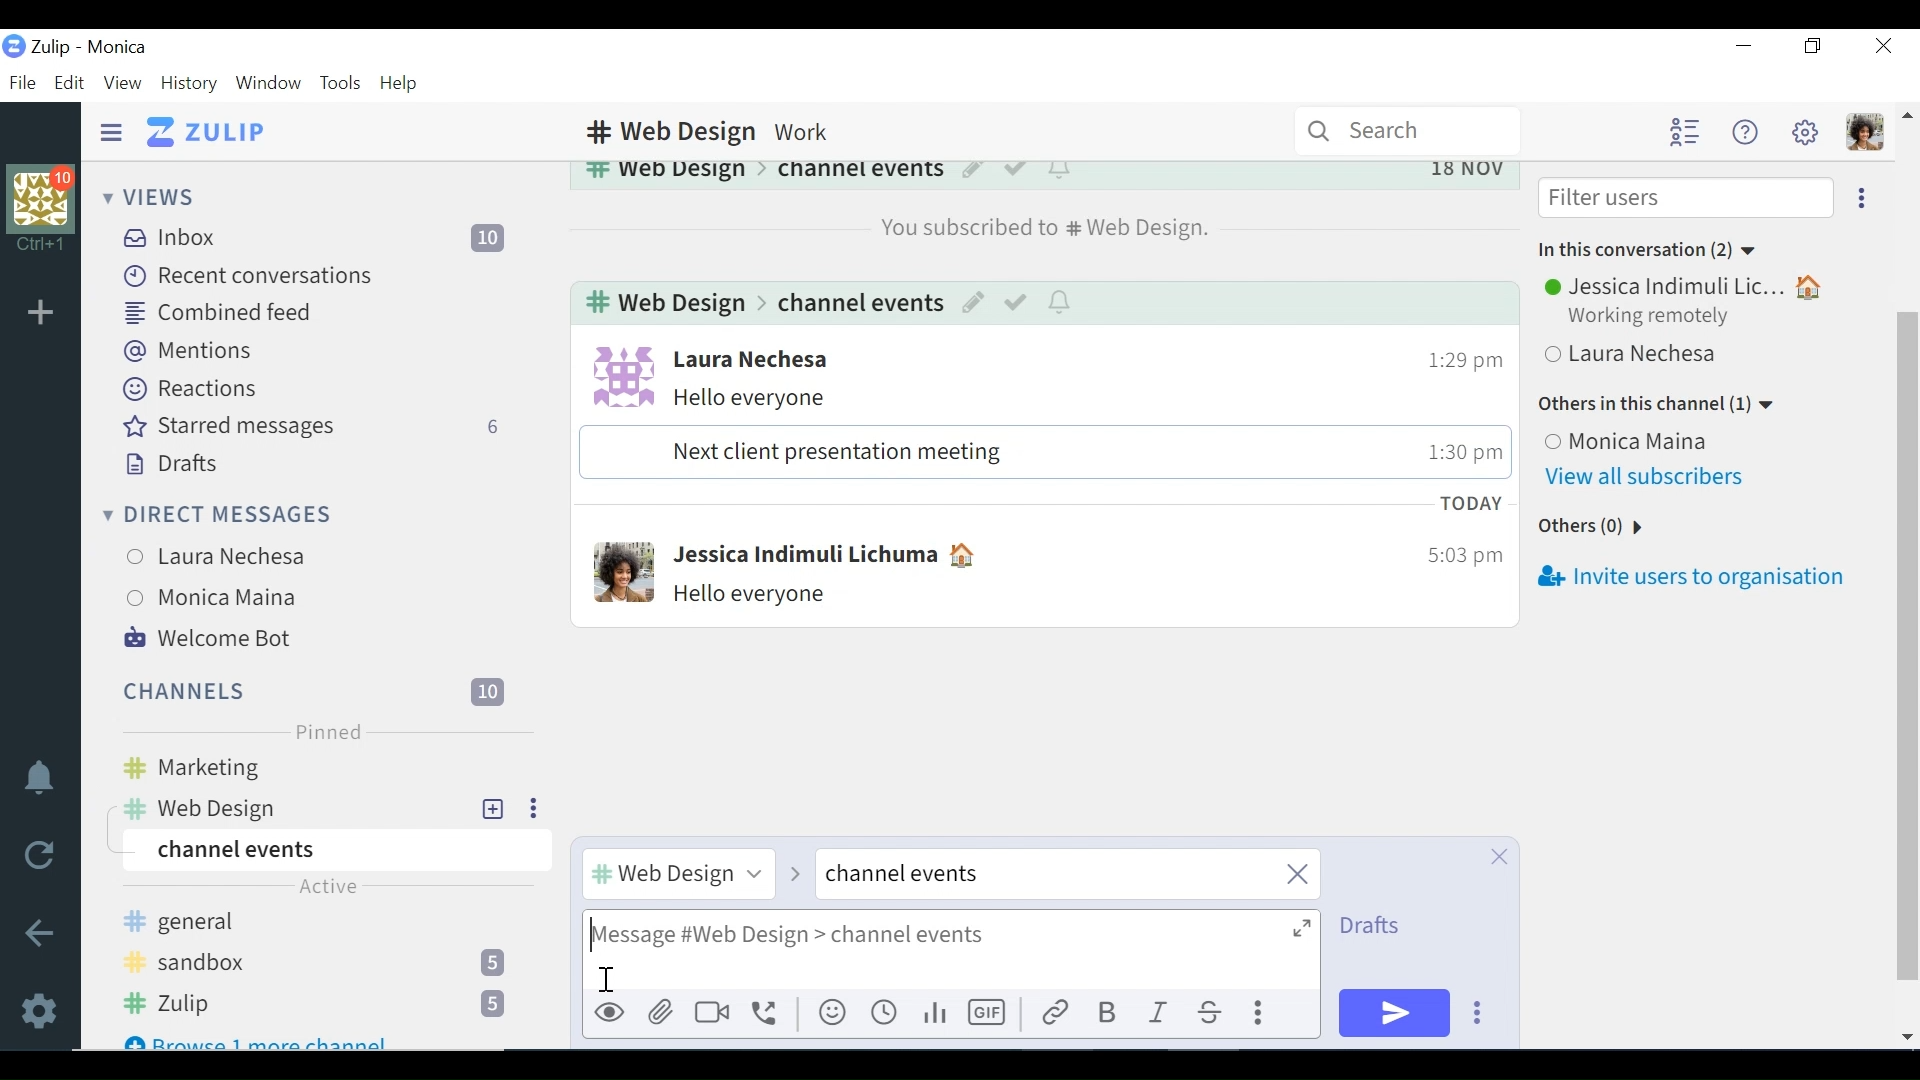 Image resolution: width=1920 pixels, height=1080 pixels. What do you see at coordinates (314, 427) in the screenshot?
I see `Starred messages` at bounding box center [314, 427].